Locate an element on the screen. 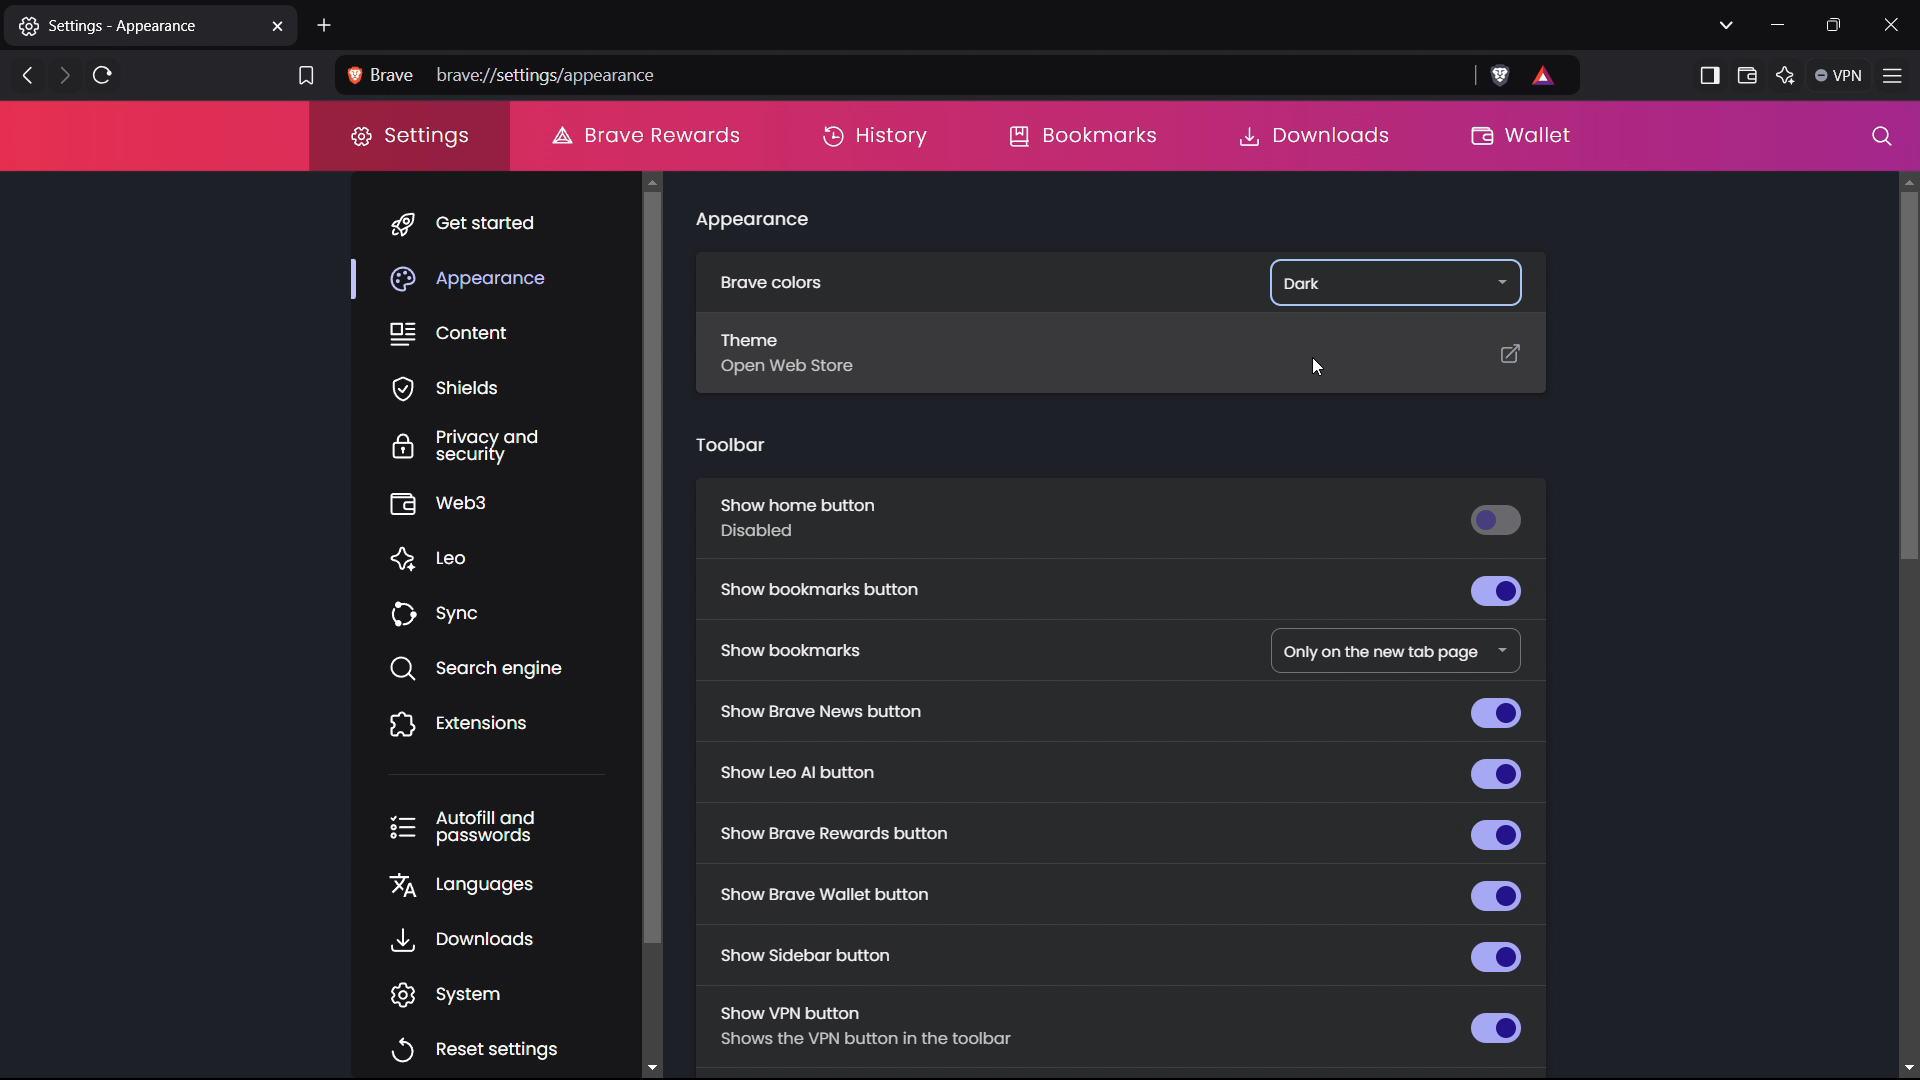 This screenshot has height=1080, width=1920. Brave colors is located at coordinates (833, 287).